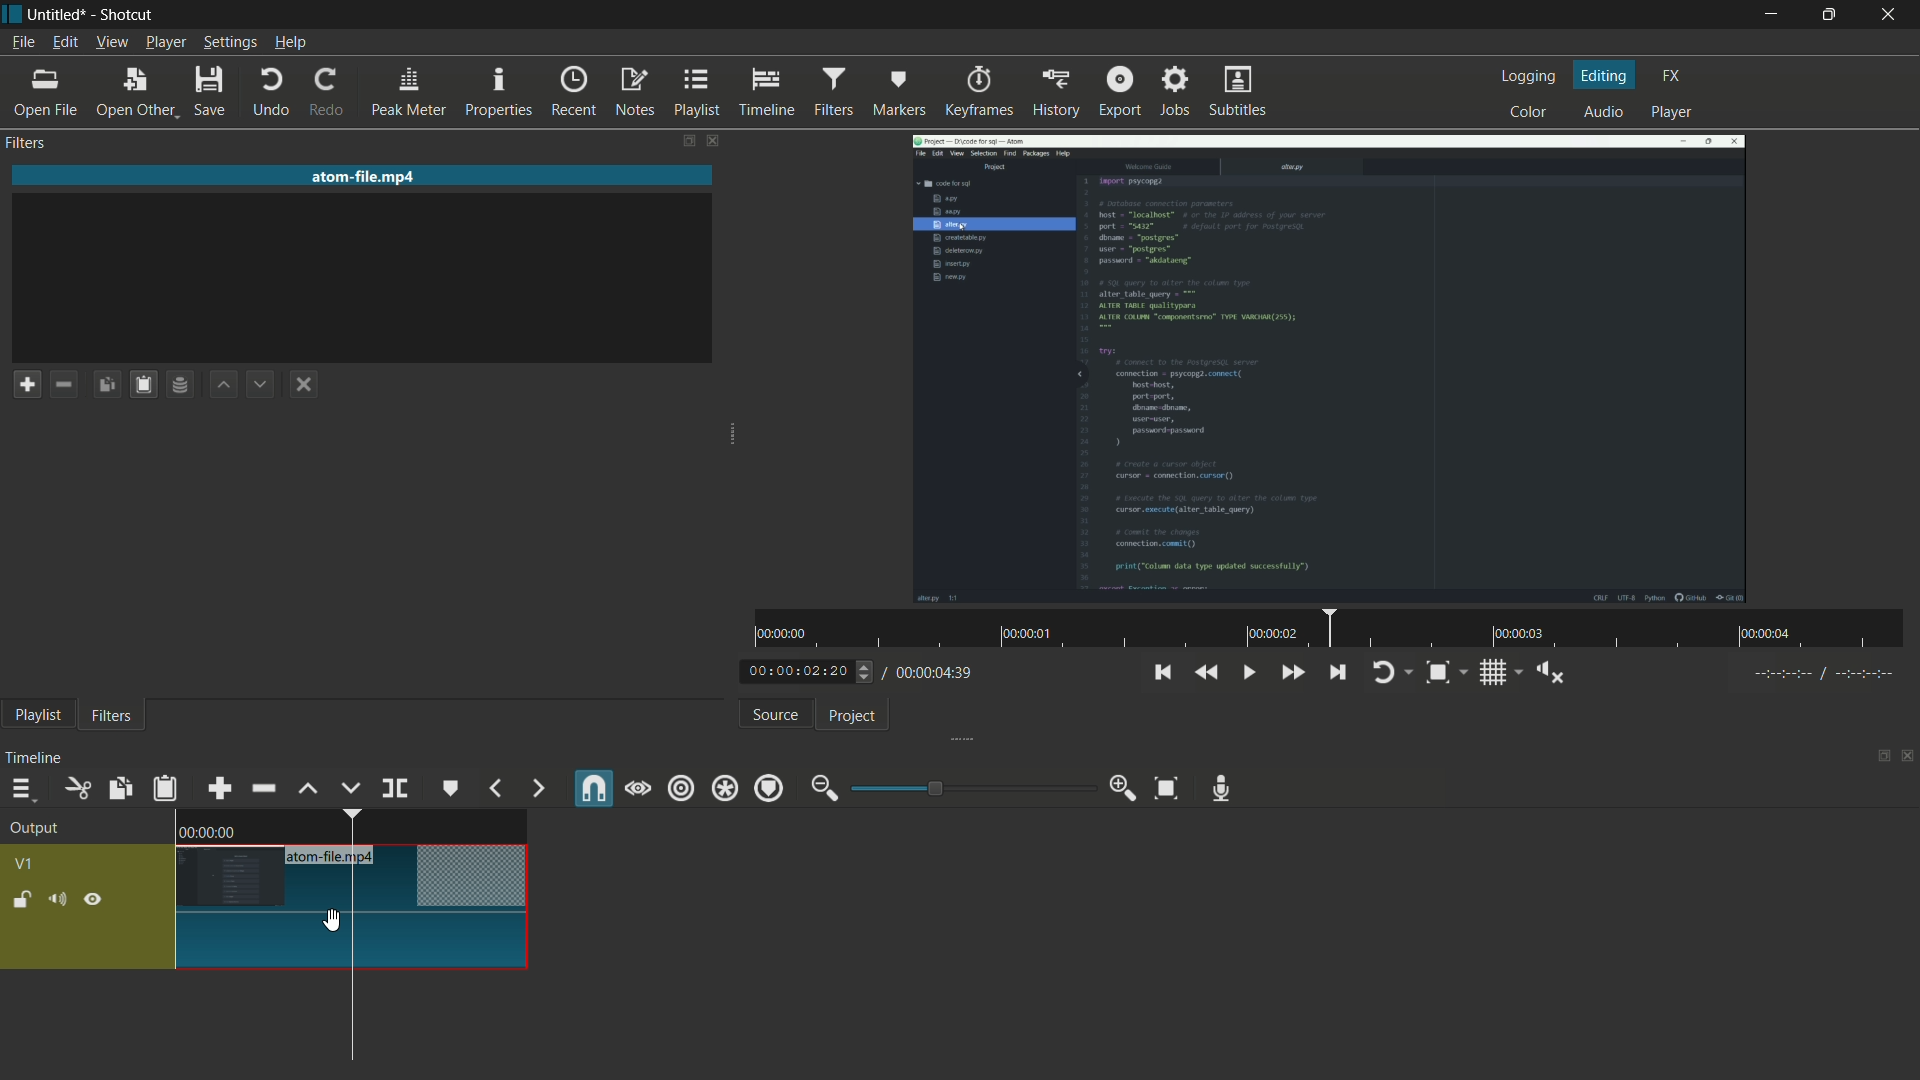  I want to click on video in timeline, so click(353, 890).